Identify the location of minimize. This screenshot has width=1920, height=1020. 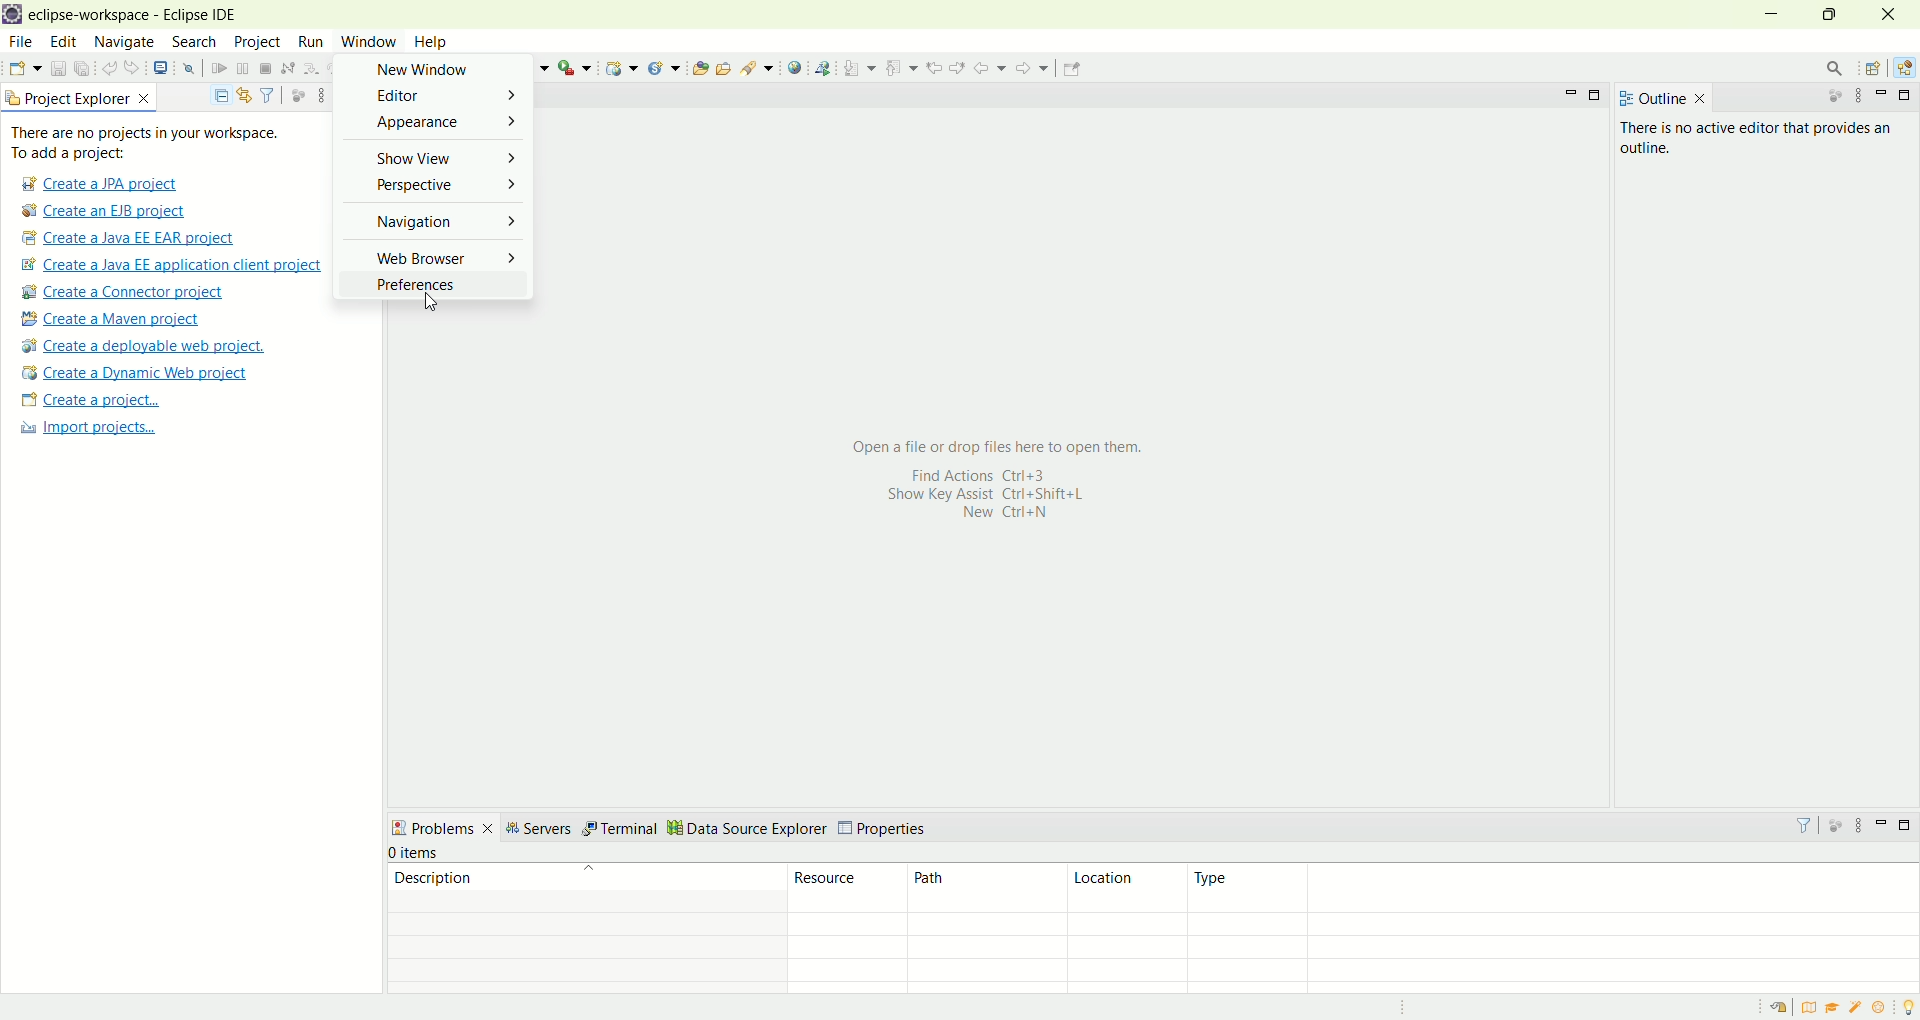
(1882, 822).